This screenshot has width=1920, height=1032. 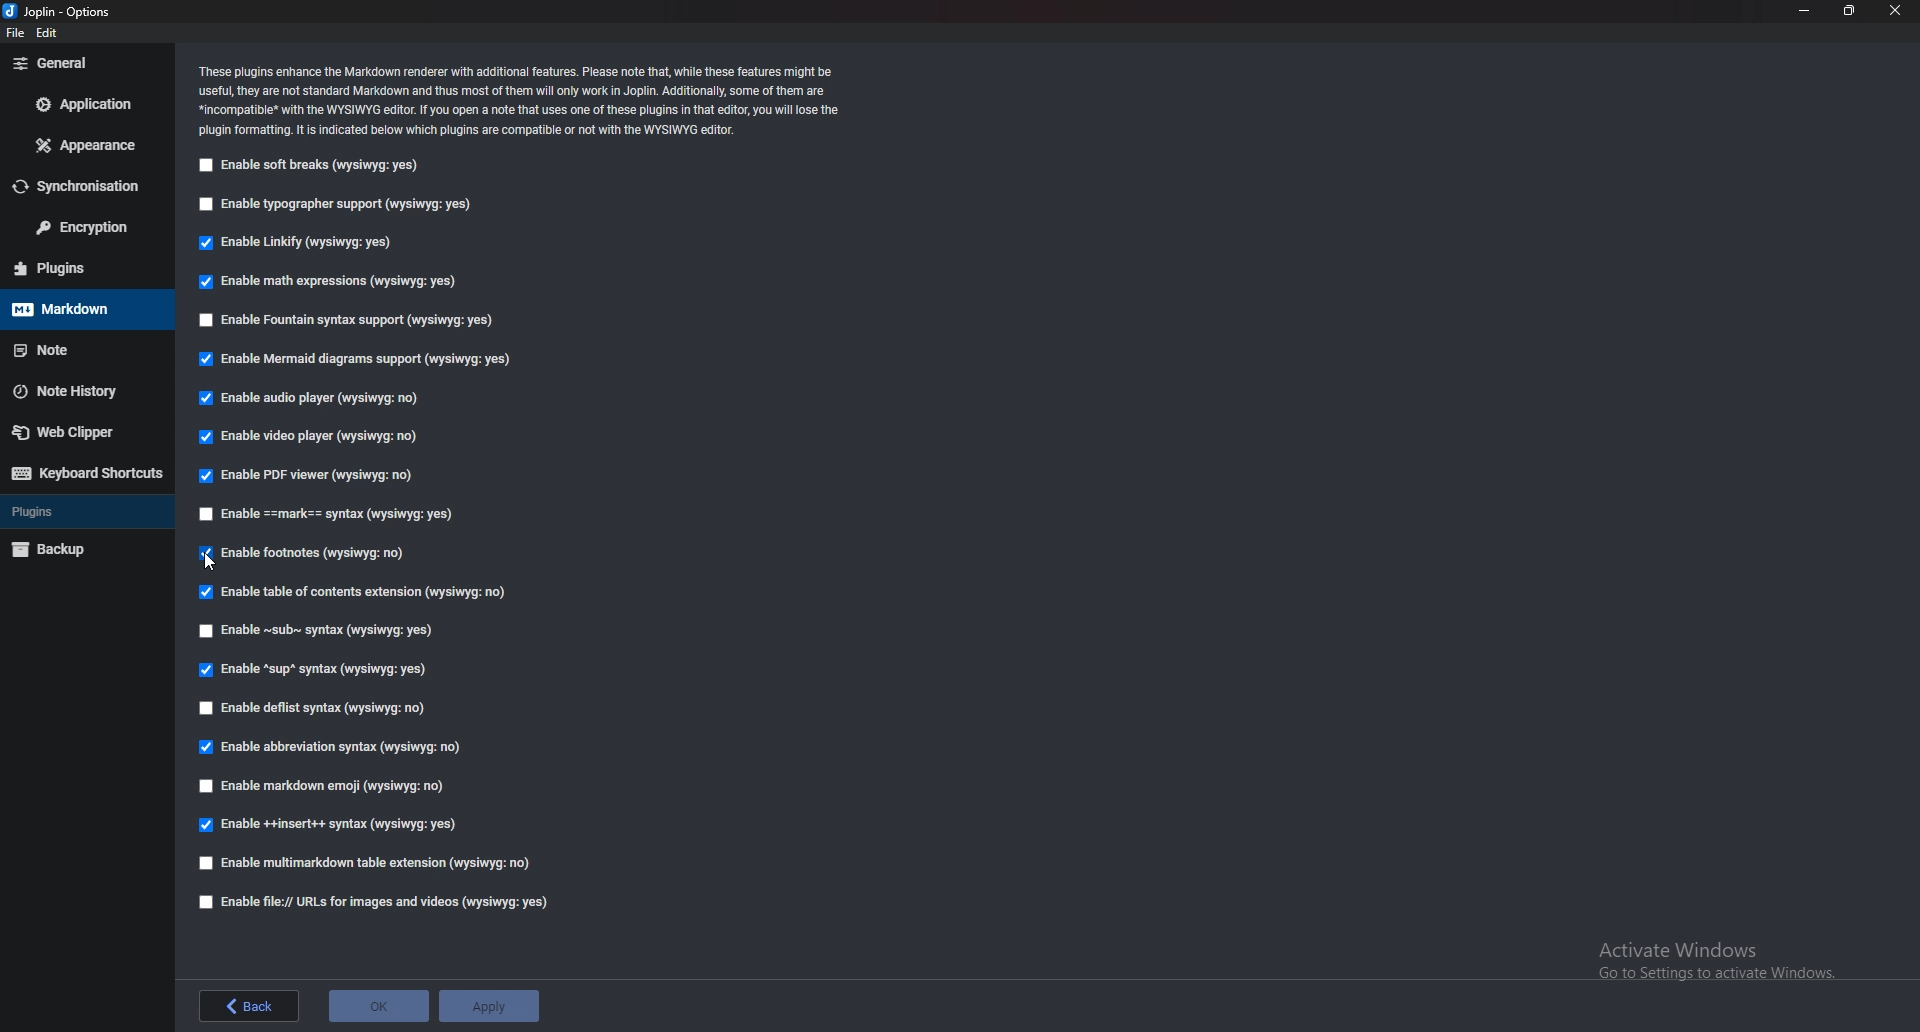 What do you see at coordinates (311, 434) in the screenshot?
I see `enable video player` at bounding box center [311, 434].